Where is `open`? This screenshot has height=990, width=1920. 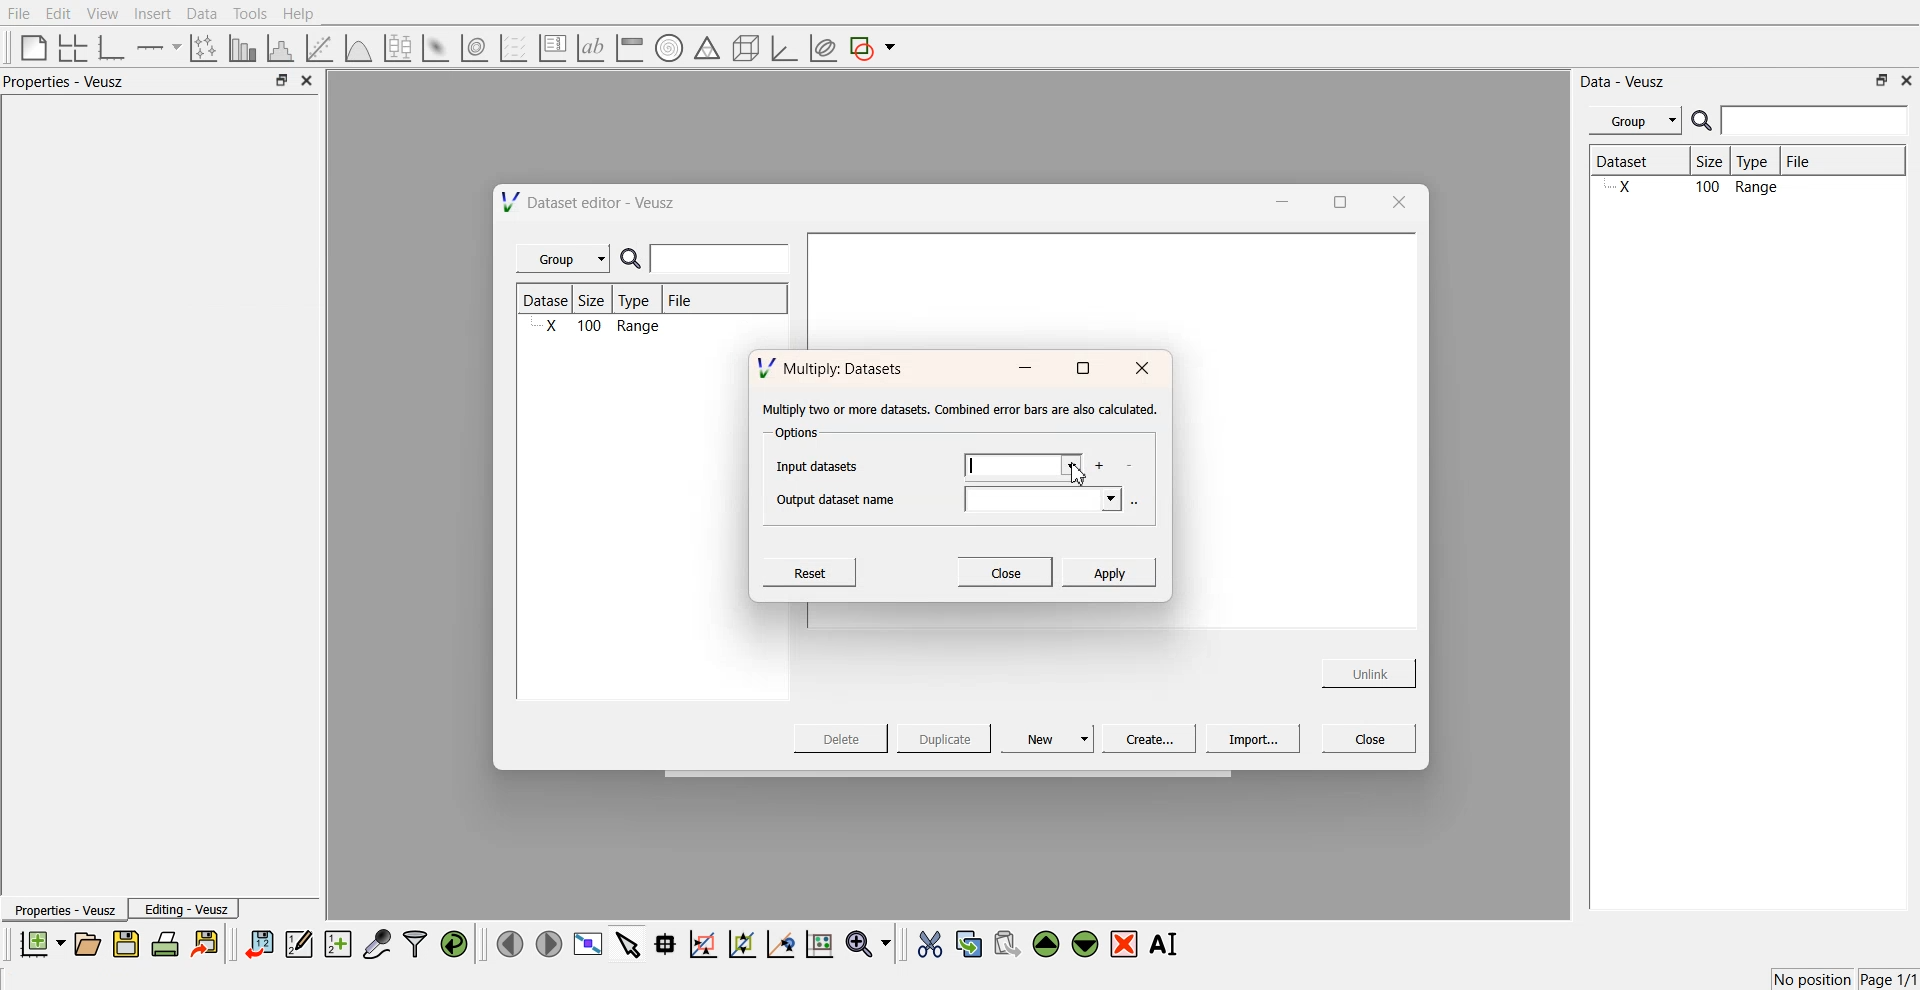
open is located at coordinates (87, 944).